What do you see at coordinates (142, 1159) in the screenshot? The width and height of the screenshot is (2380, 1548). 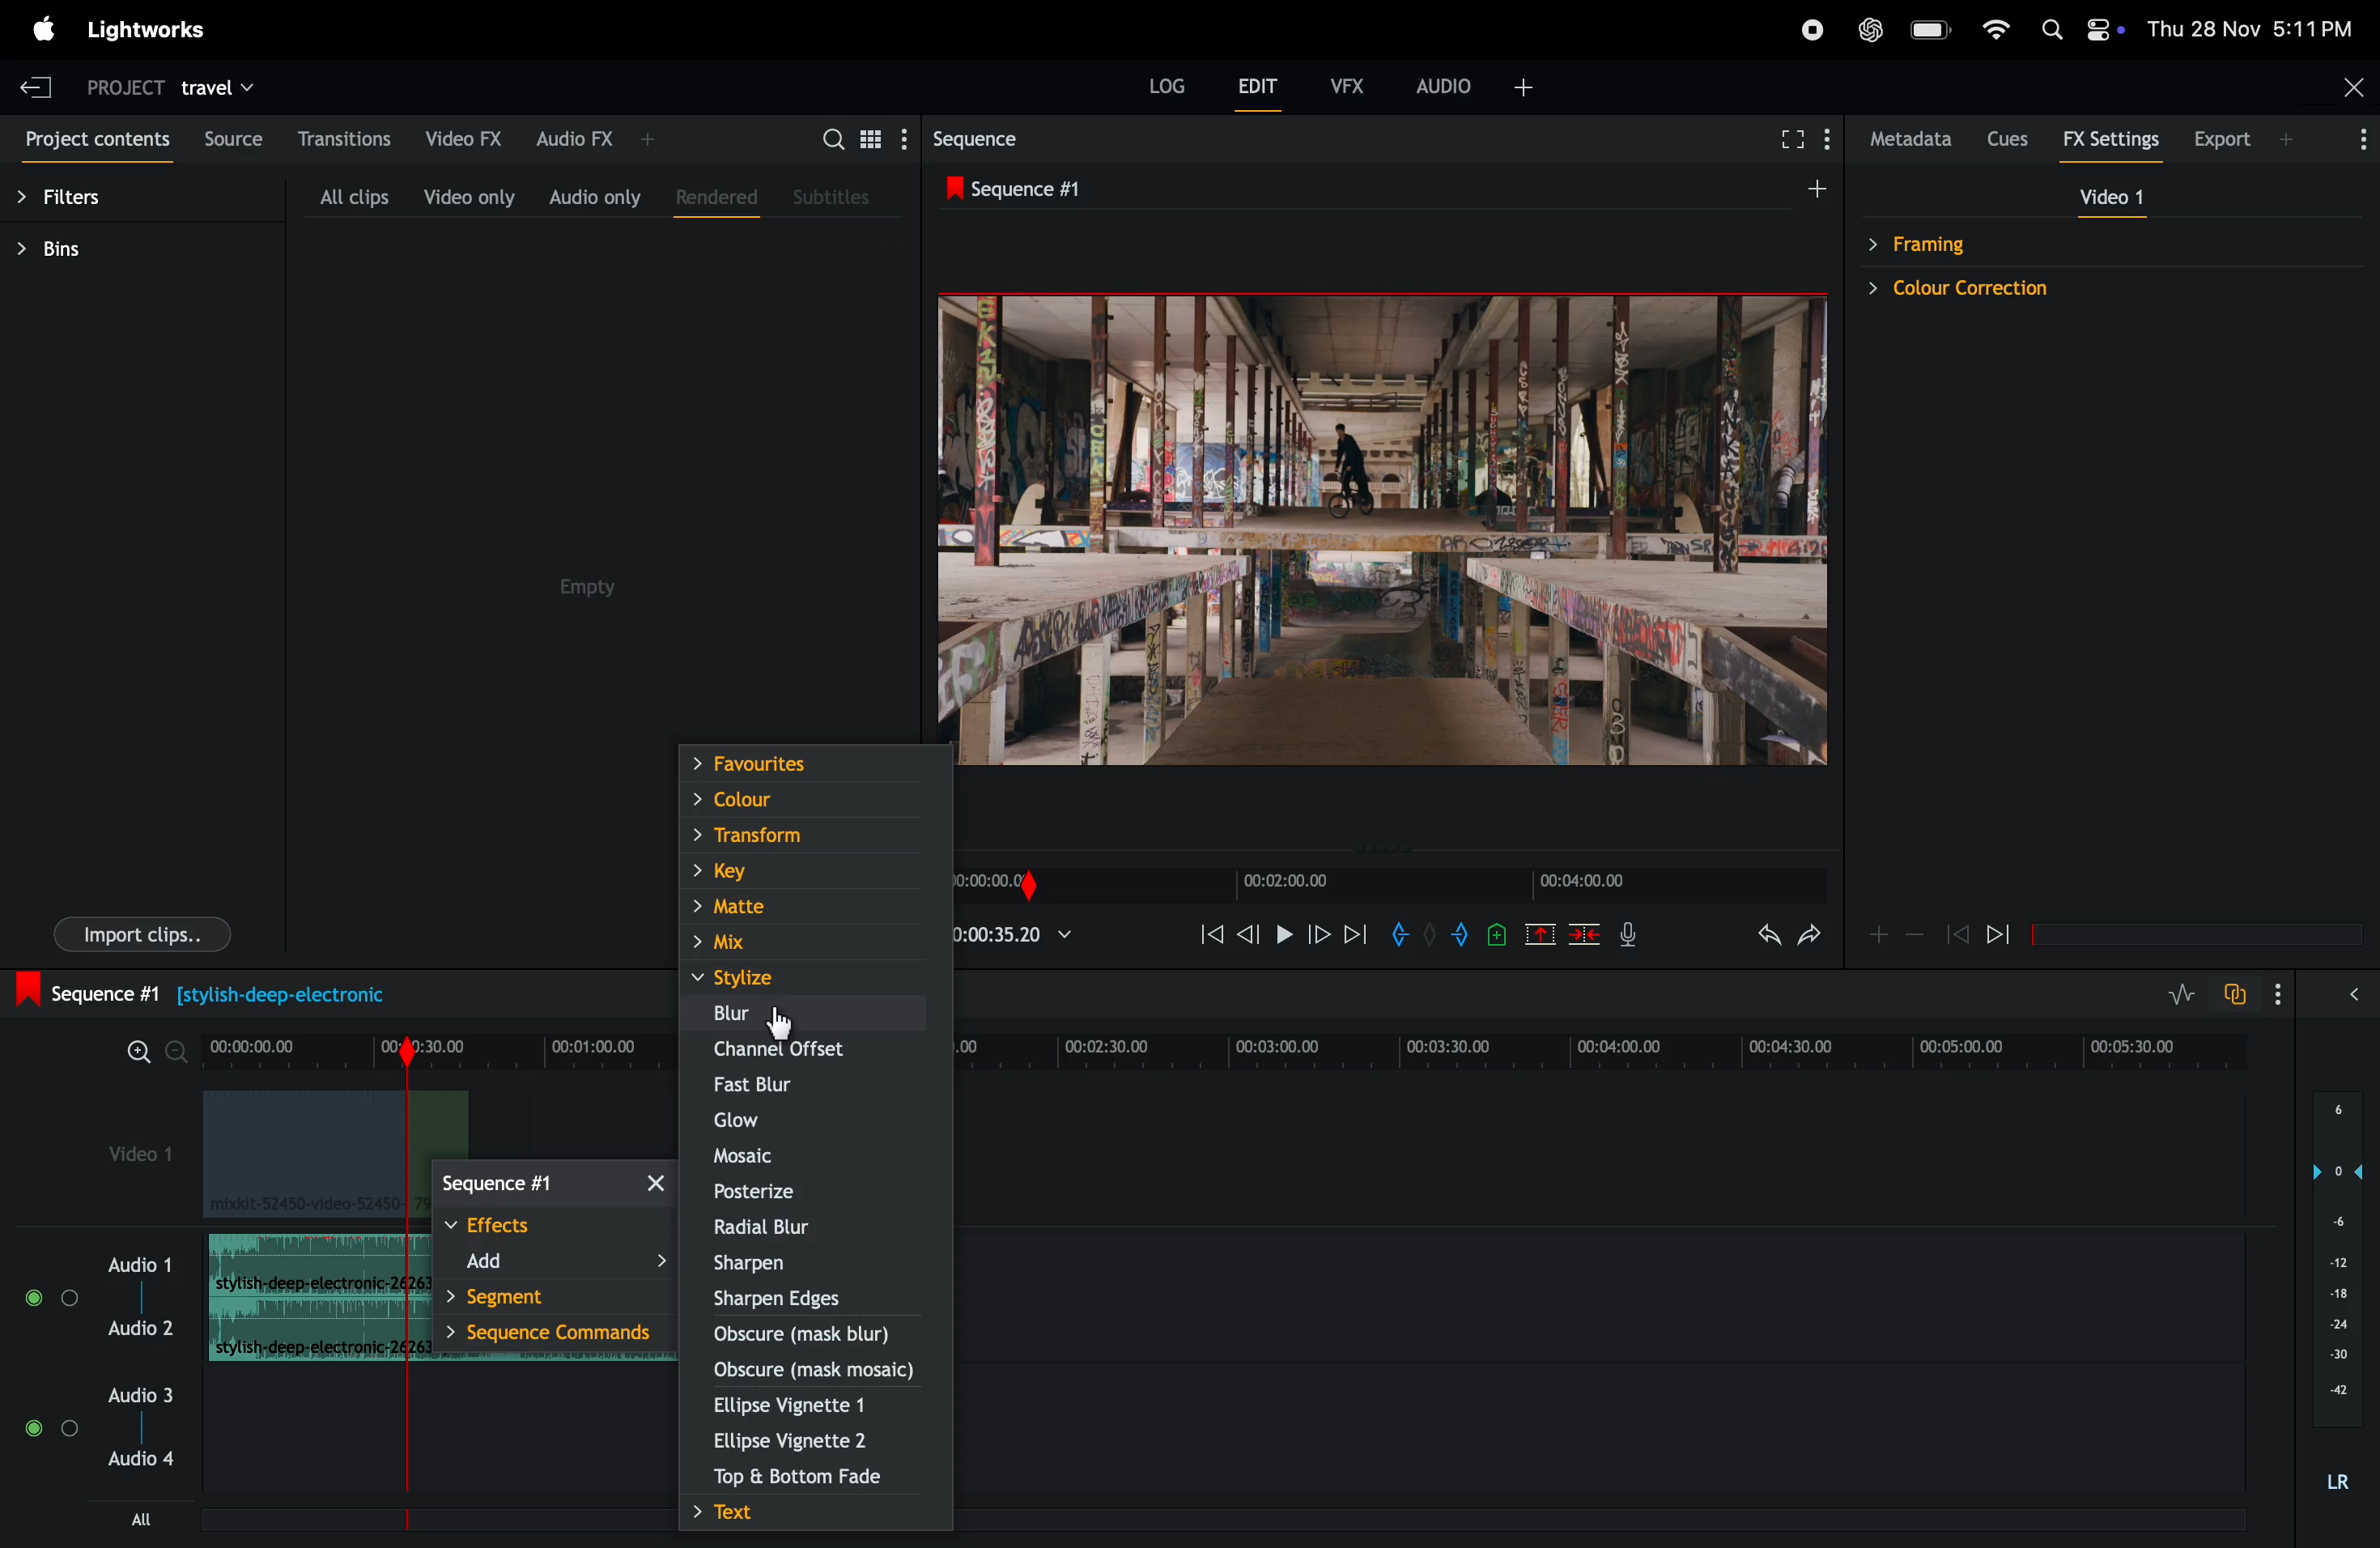 I see `video 1` at bounding box center [142, 1159].